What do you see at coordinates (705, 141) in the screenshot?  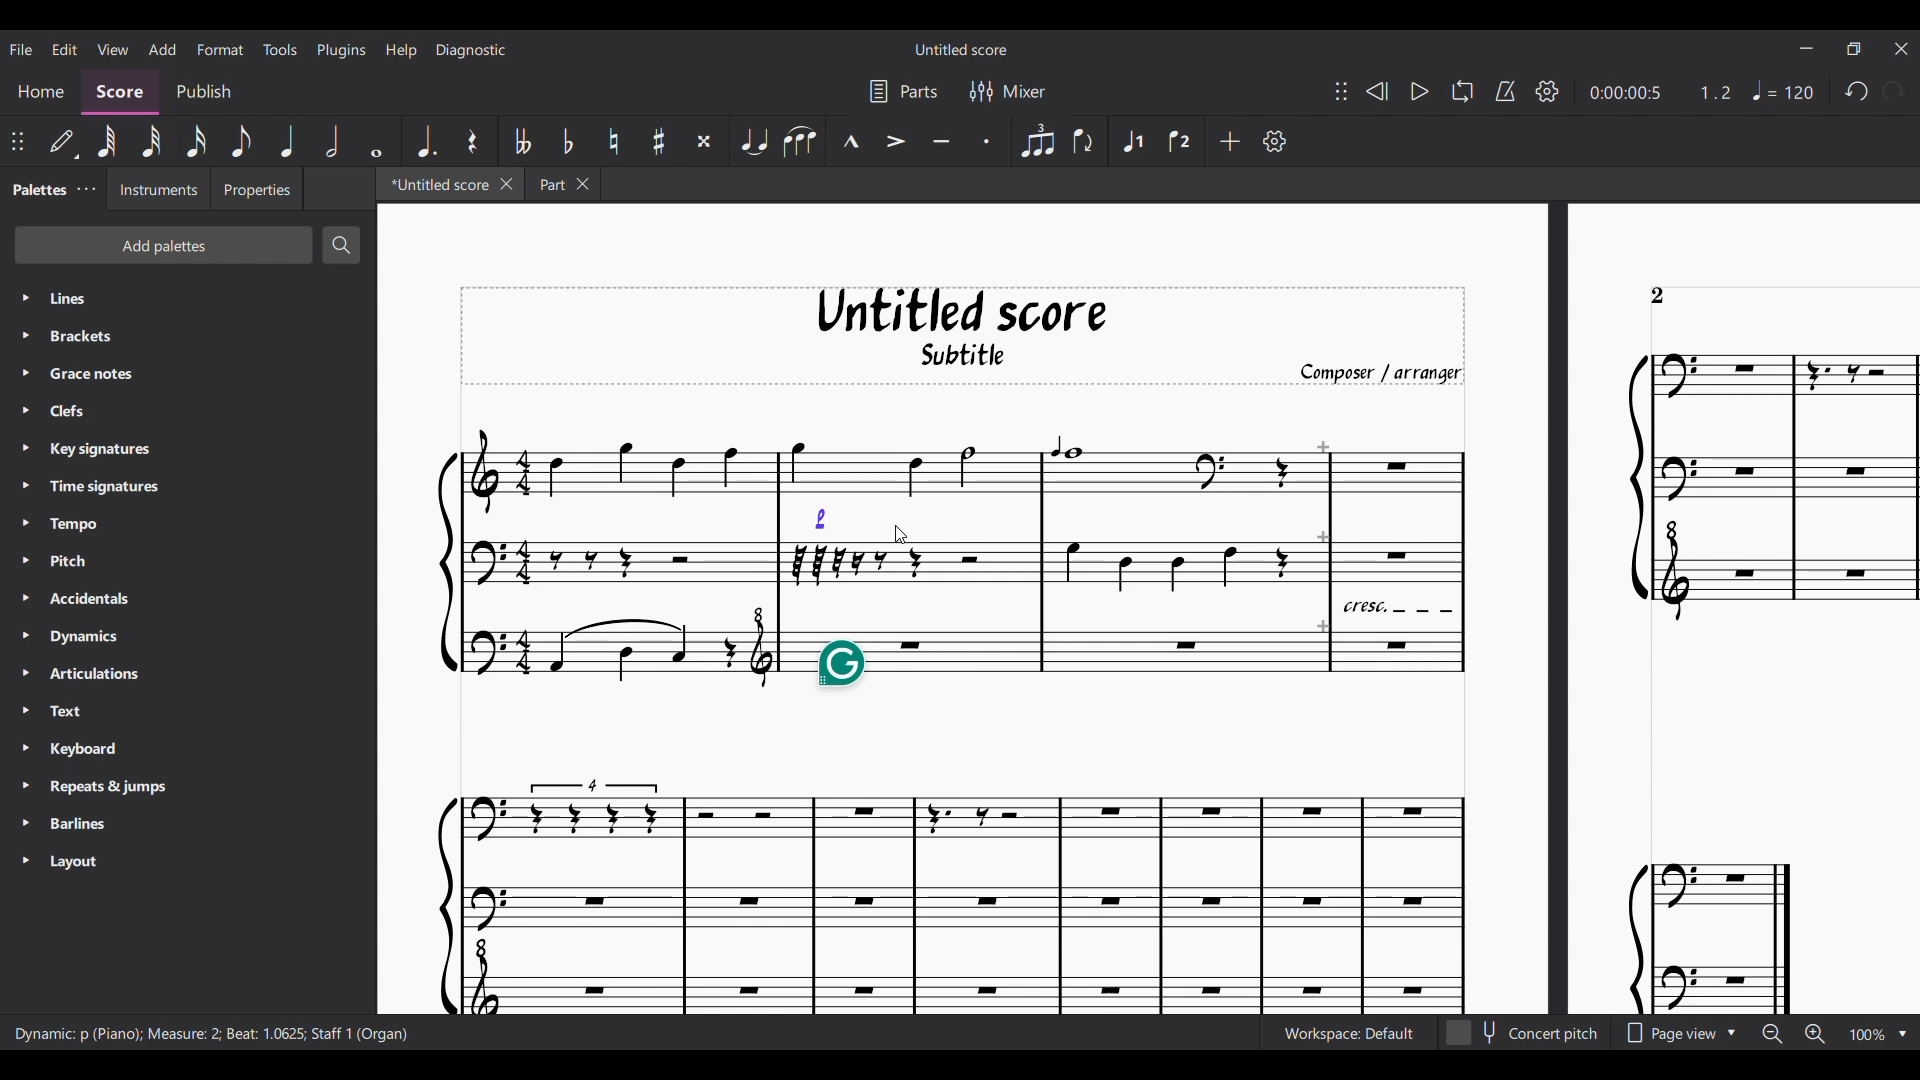 I see `Toggle double sharp` at bounding box center [705, 141].